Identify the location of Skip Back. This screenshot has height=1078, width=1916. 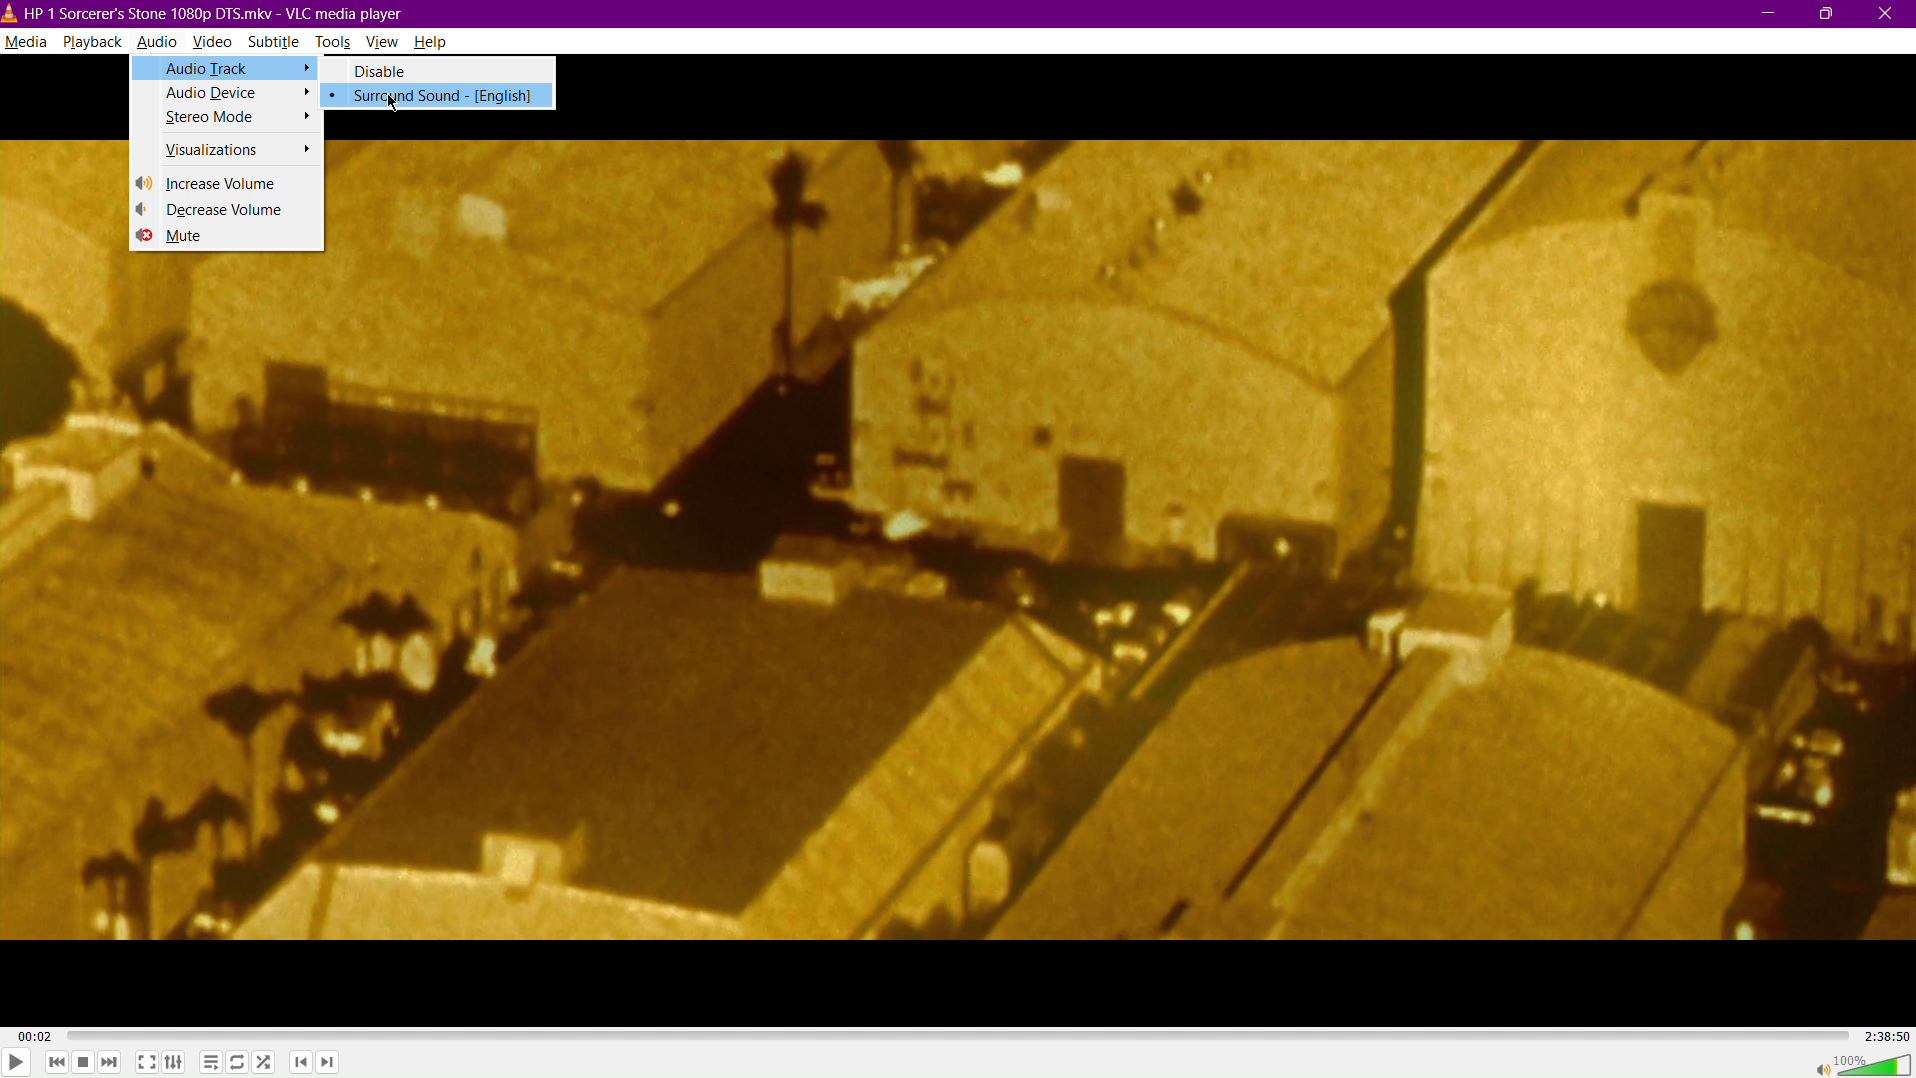
(56, 1063).